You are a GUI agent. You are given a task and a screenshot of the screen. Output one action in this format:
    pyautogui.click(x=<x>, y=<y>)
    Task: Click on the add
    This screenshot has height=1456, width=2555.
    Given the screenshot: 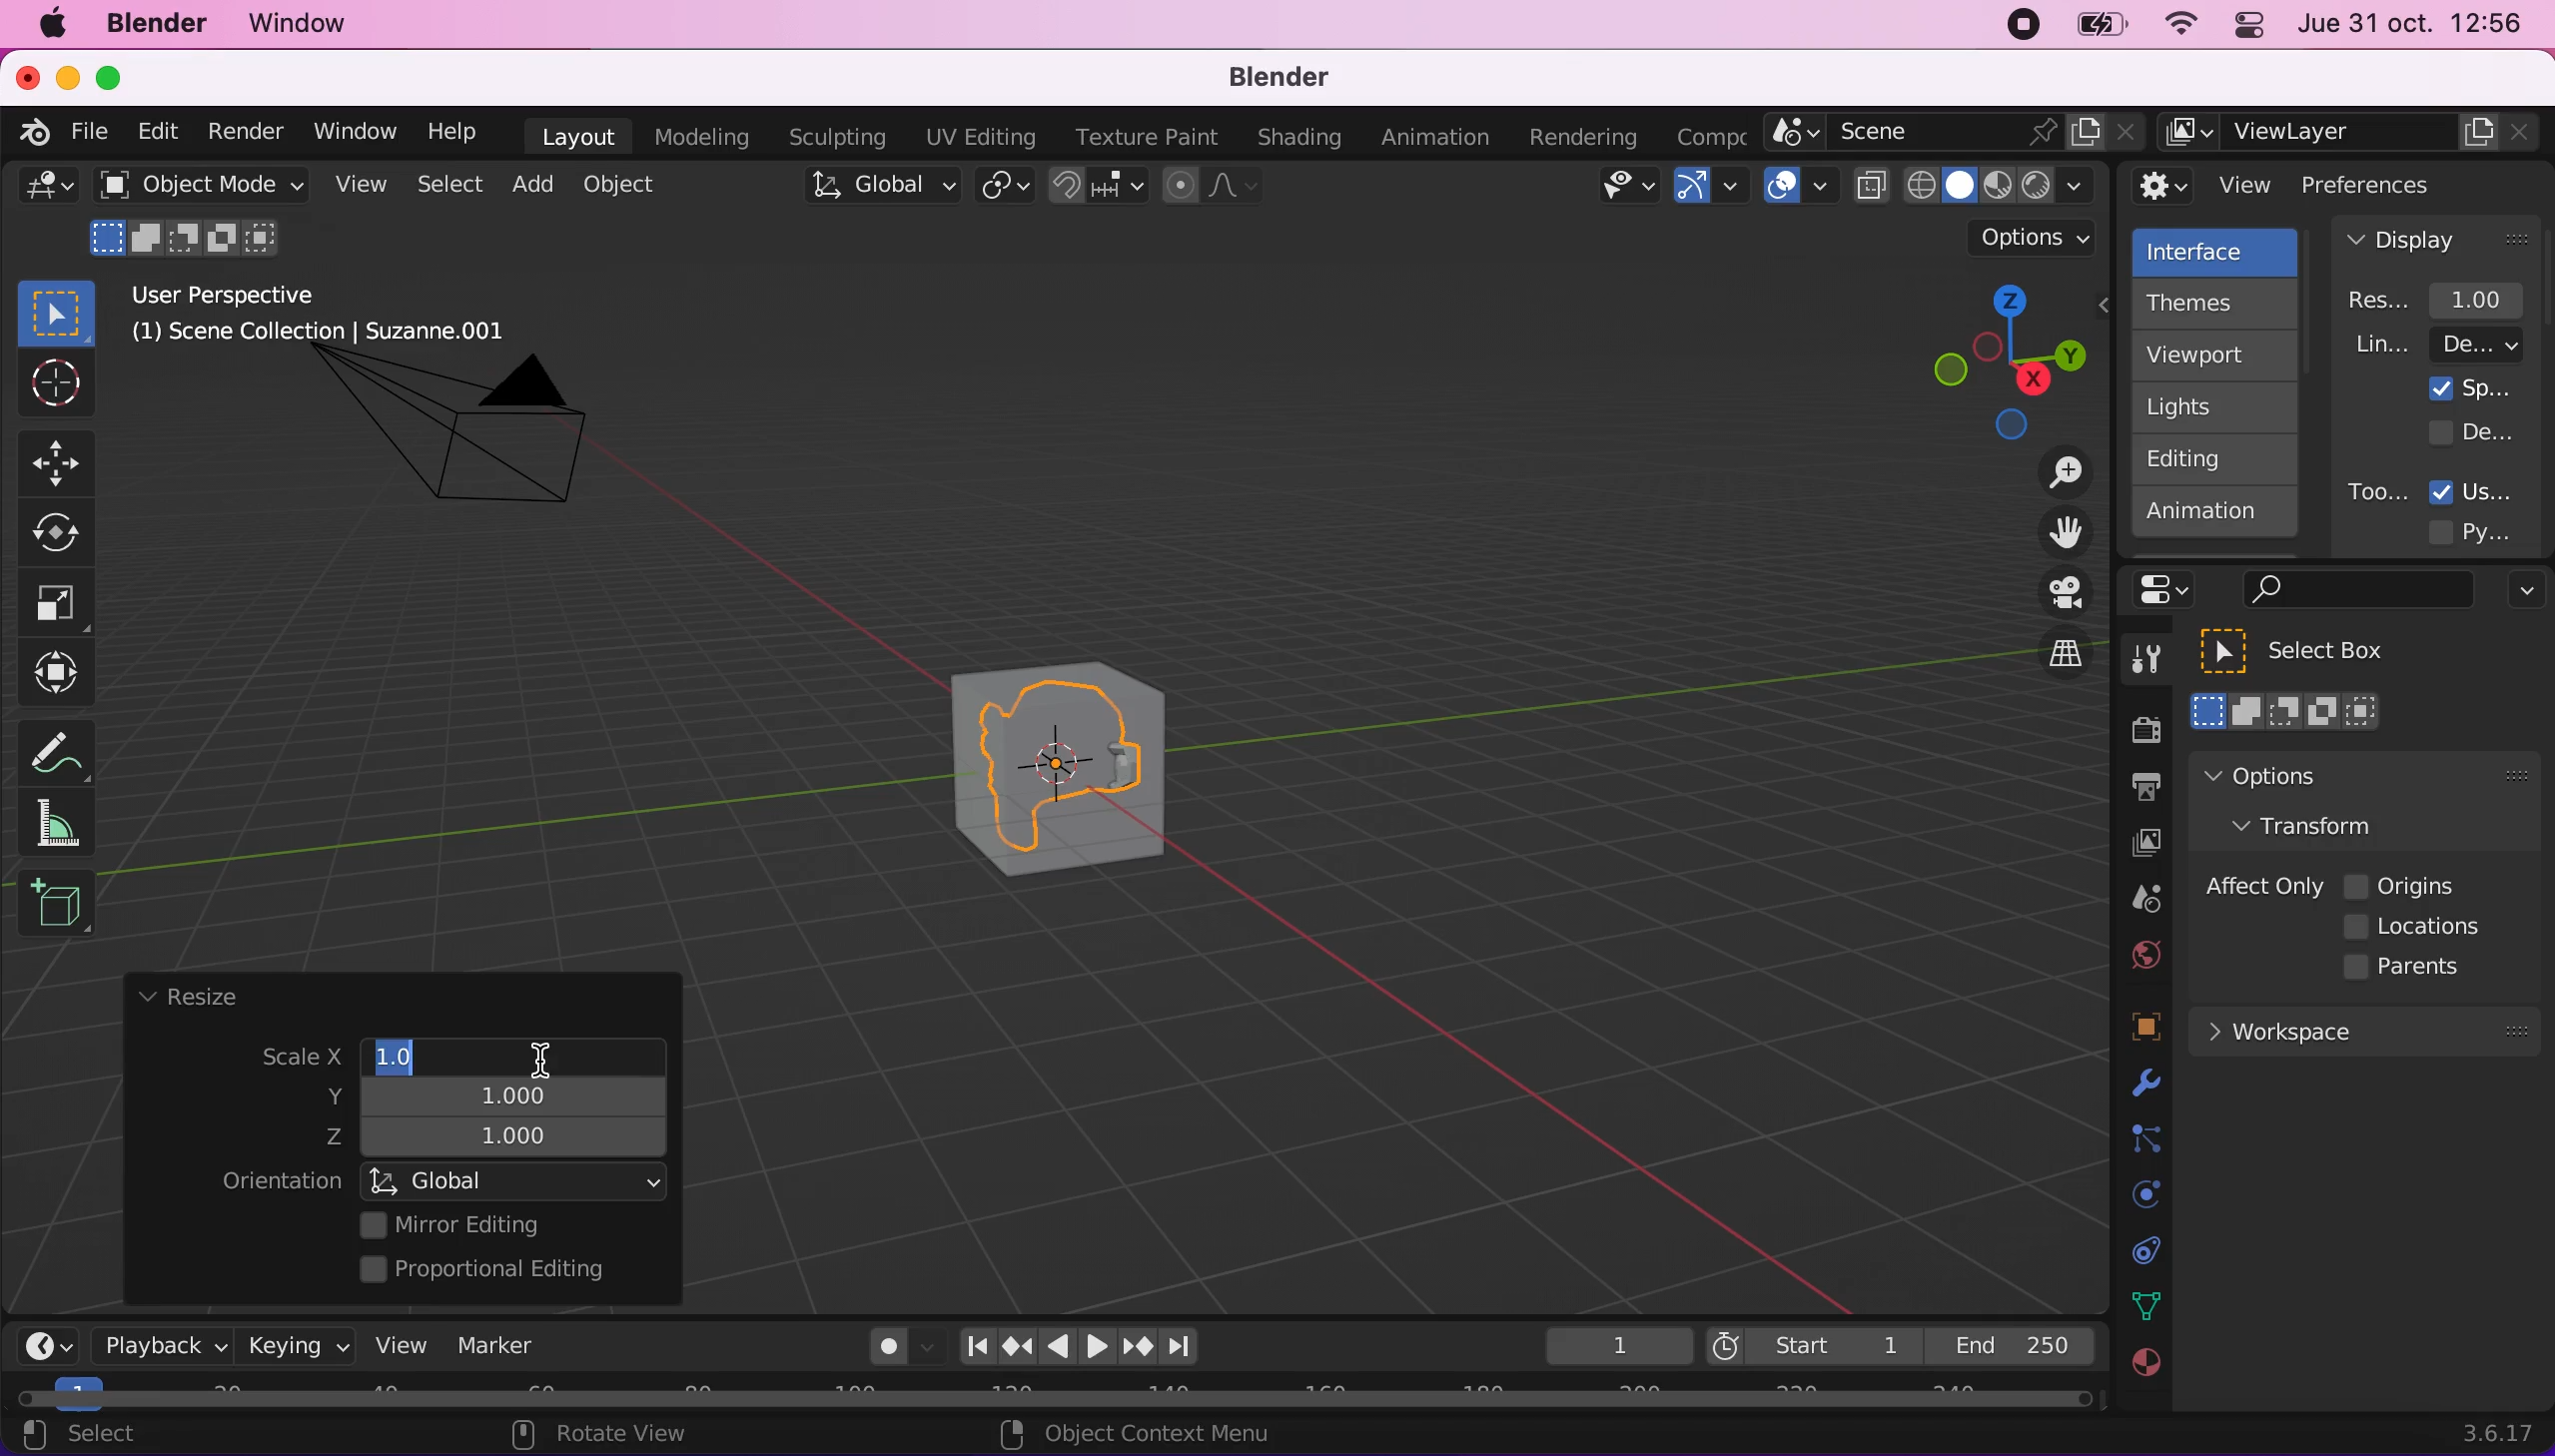 What is the action you would take?
    pyautogui.click(x=529, y=184)
    